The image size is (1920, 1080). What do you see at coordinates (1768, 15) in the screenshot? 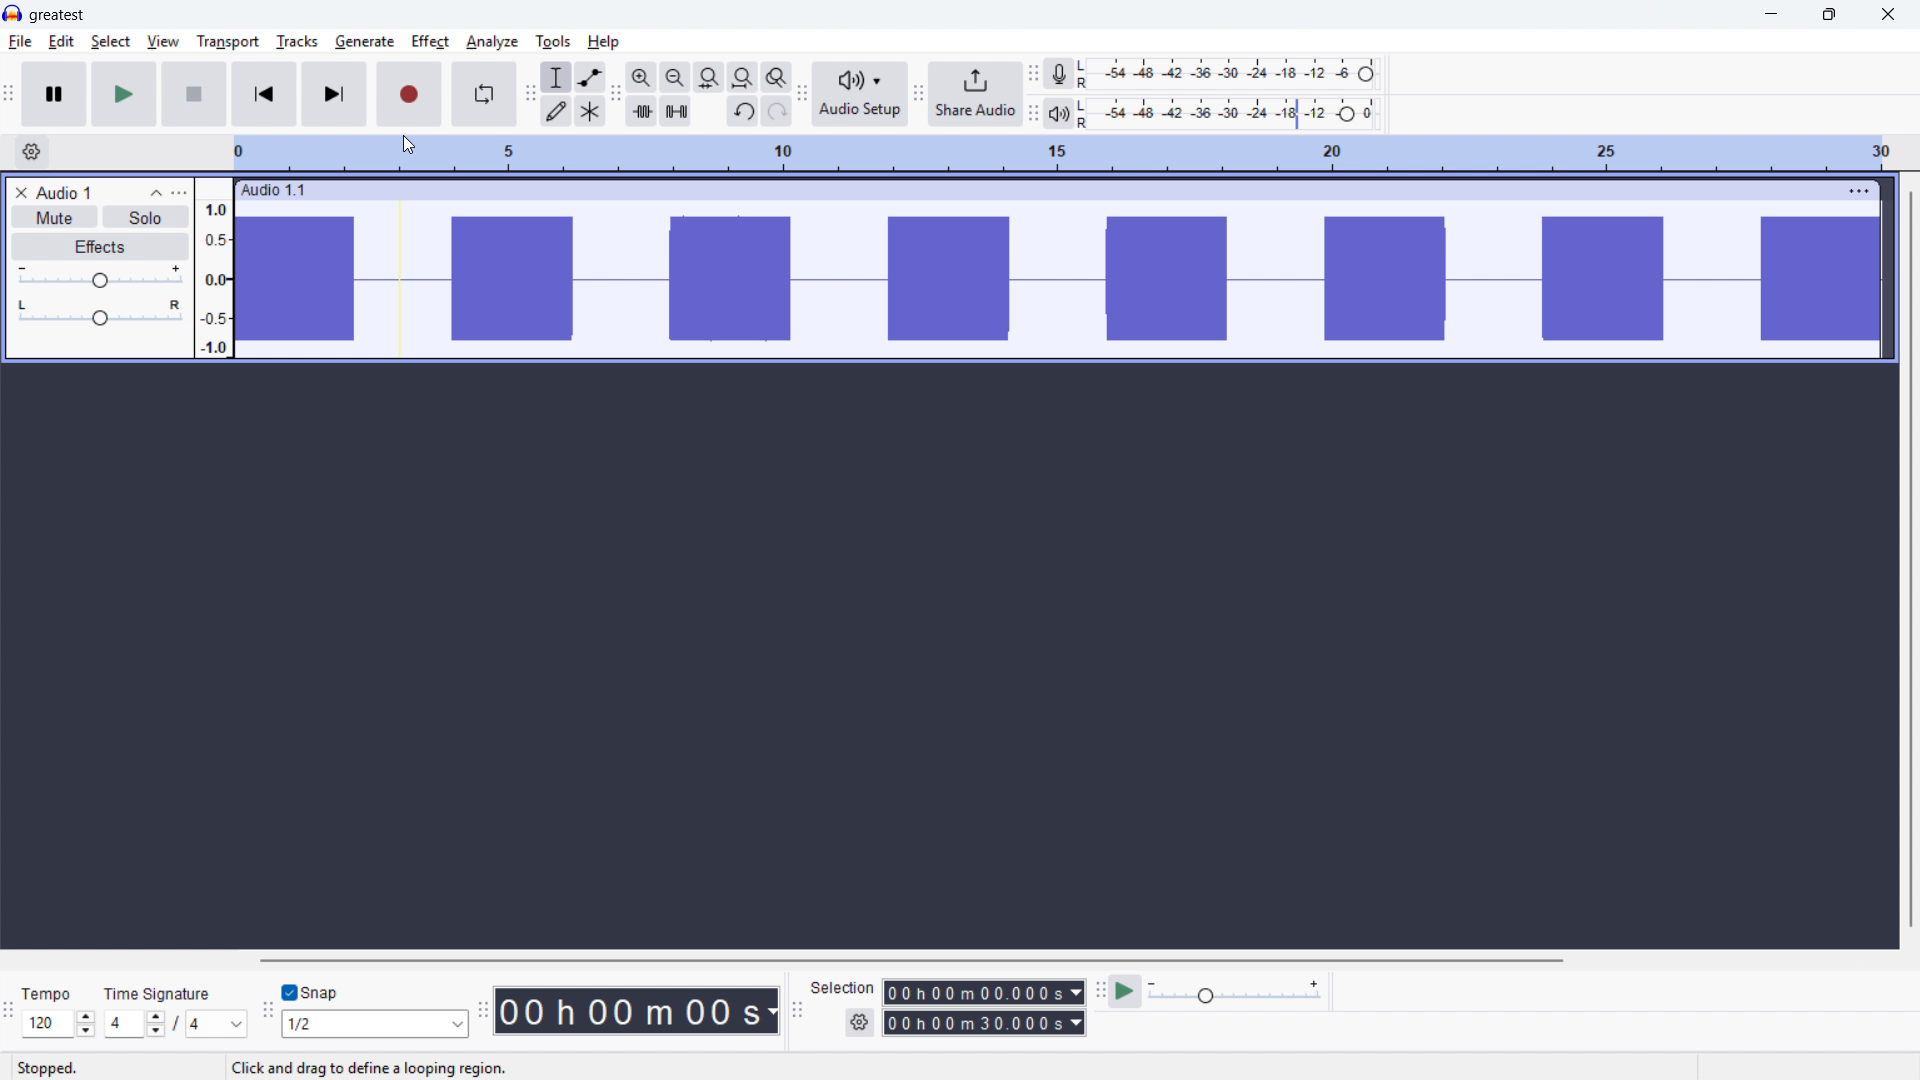
I see `minimise ` at bounding box center [1768, 15].